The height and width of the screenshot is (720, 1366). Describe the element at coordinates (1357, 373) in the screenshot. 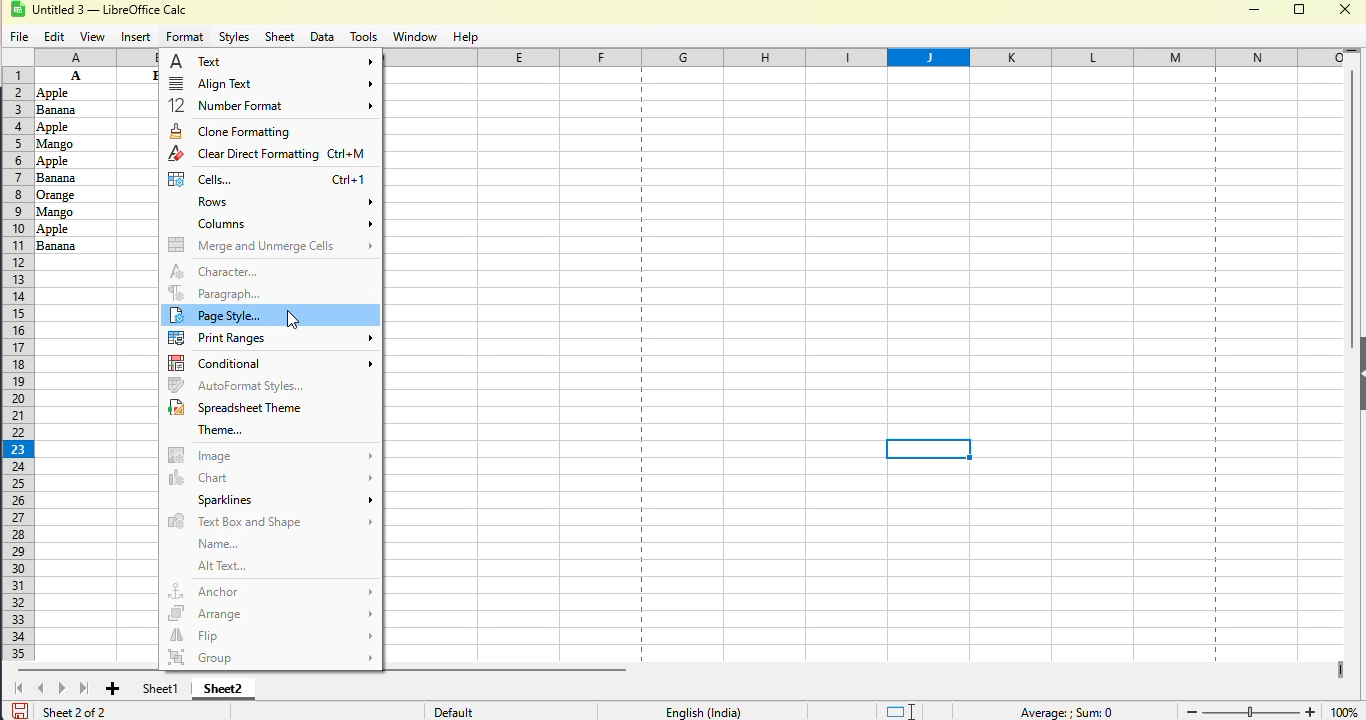

I see `show` at that location.